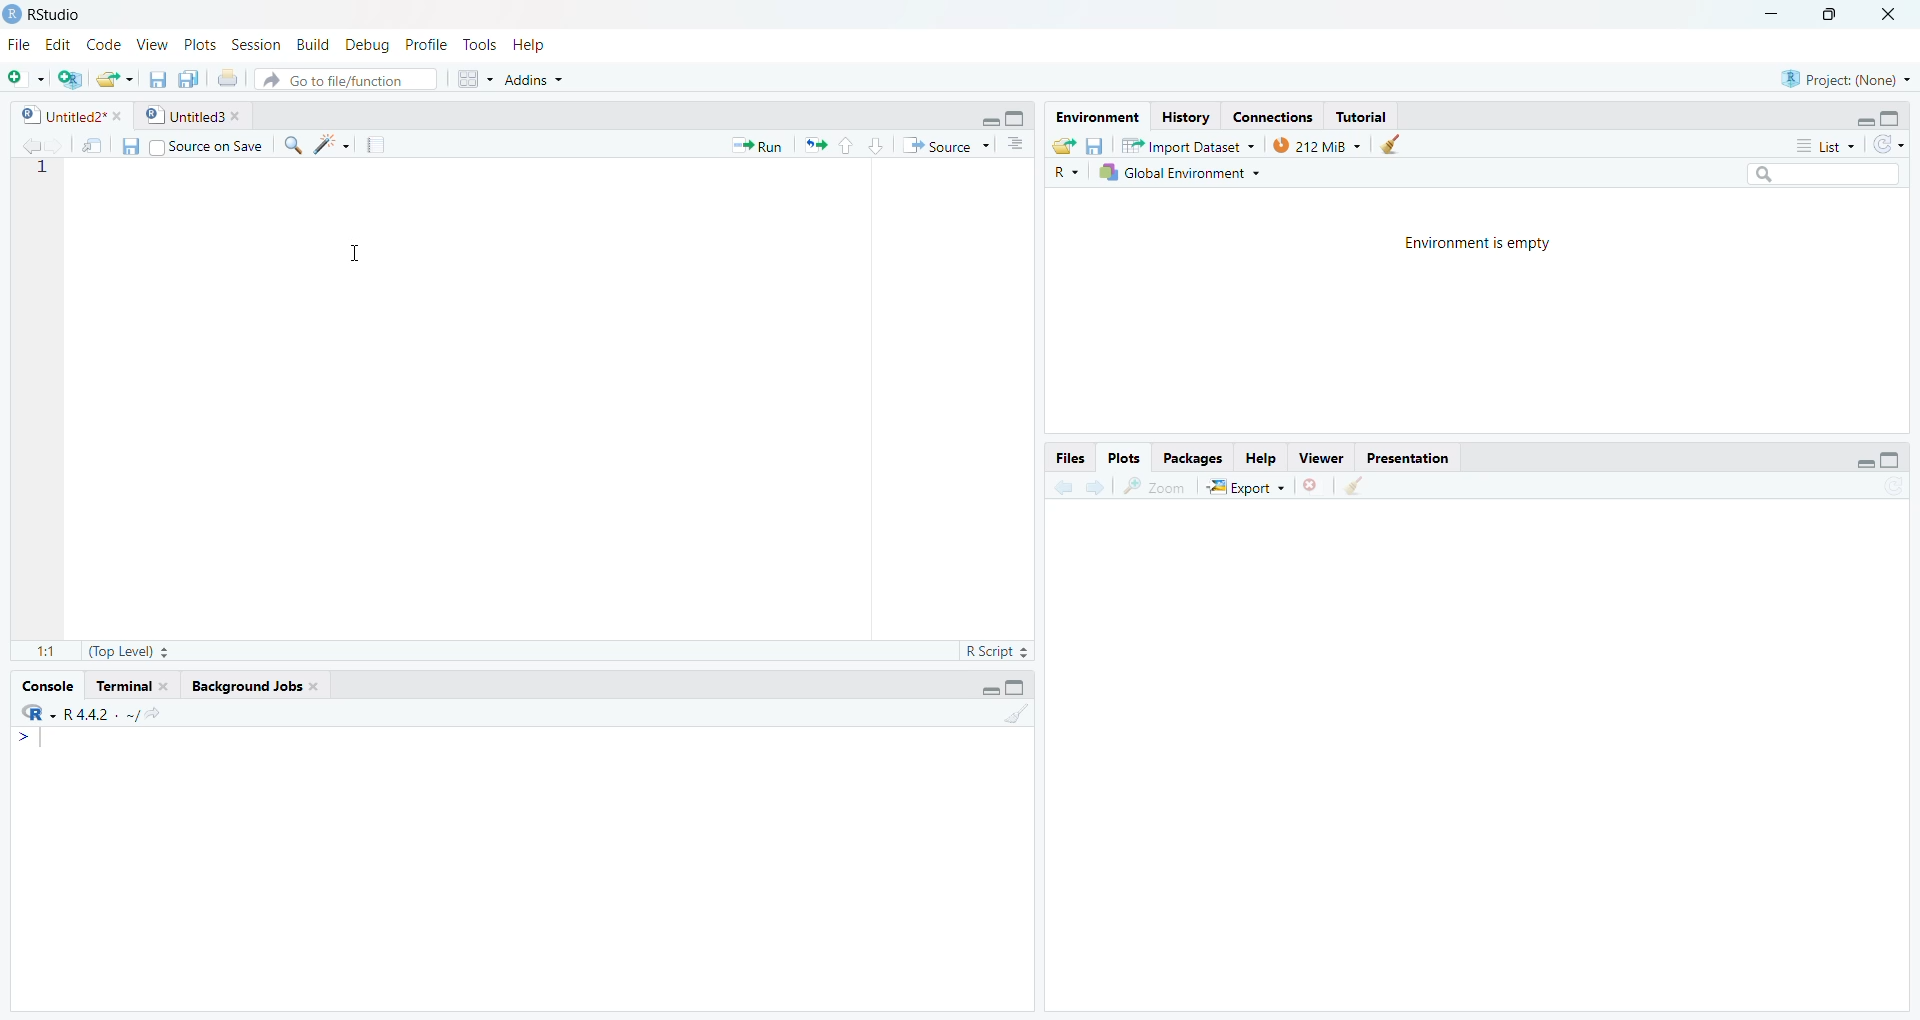  Describe the element at coordinates (36, 740) in the screenshot. I see `` at that location.